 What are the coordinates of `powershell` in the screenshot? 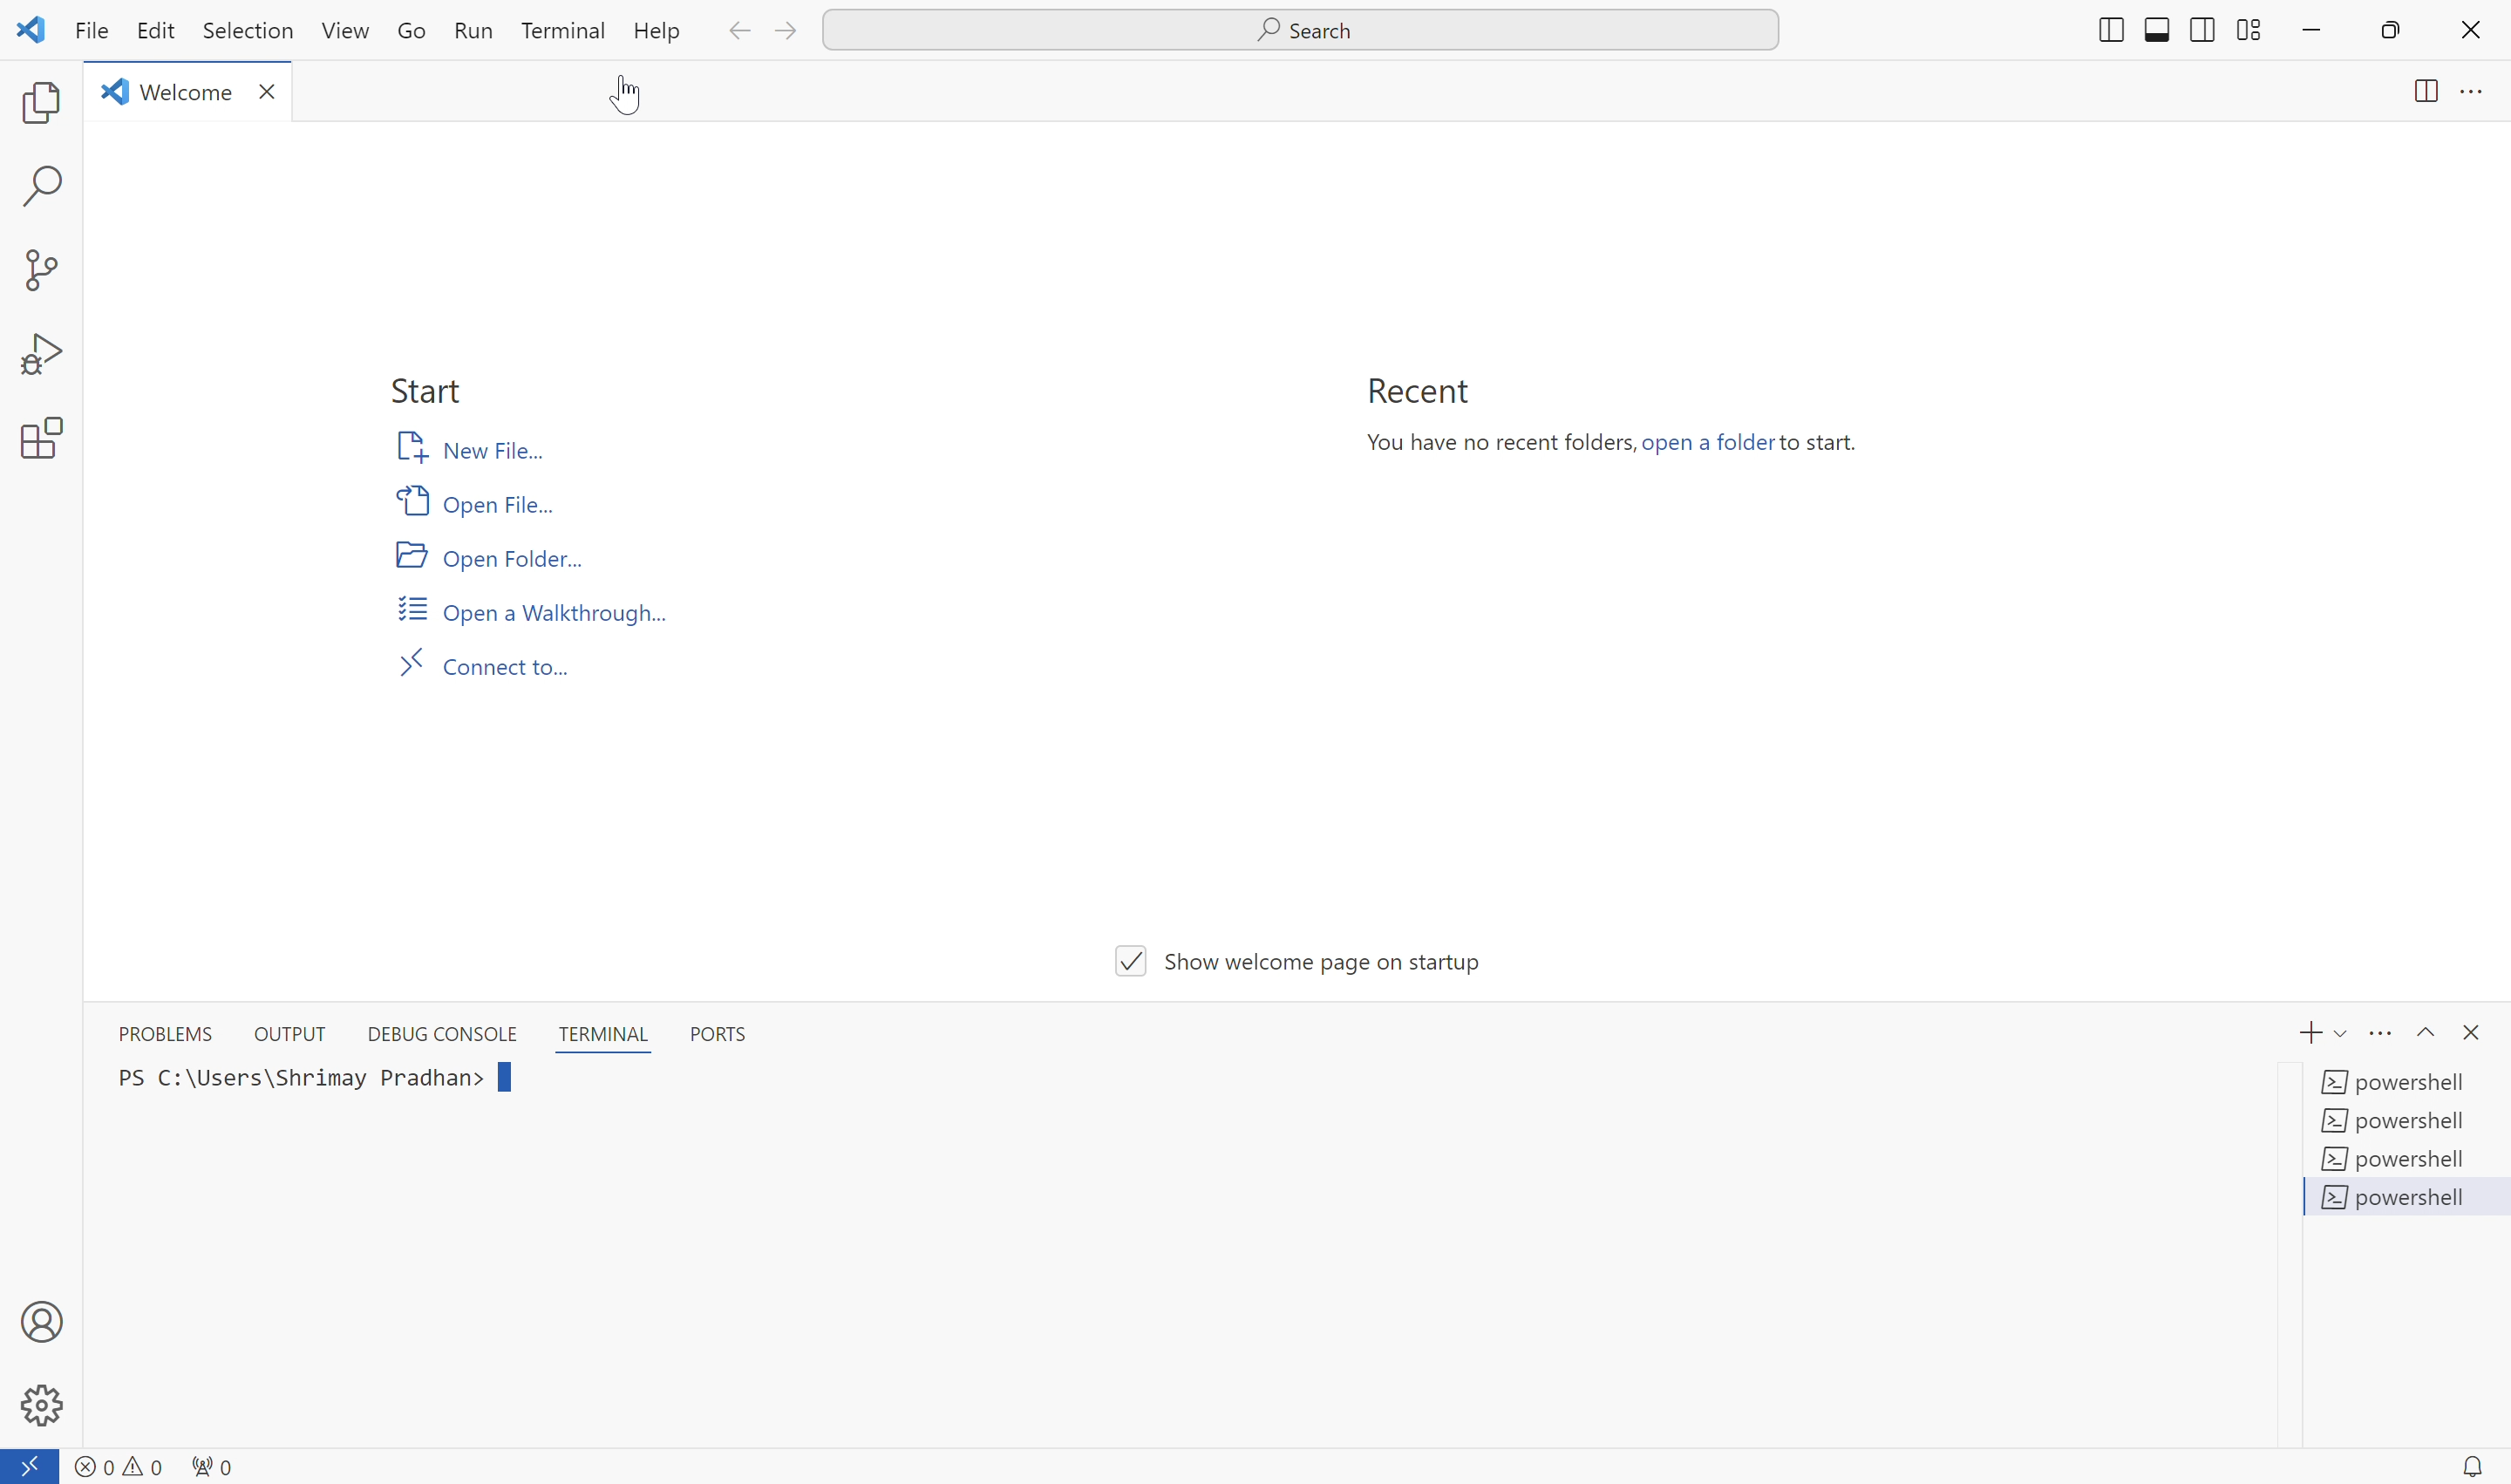 It's located at (2394, 1157).